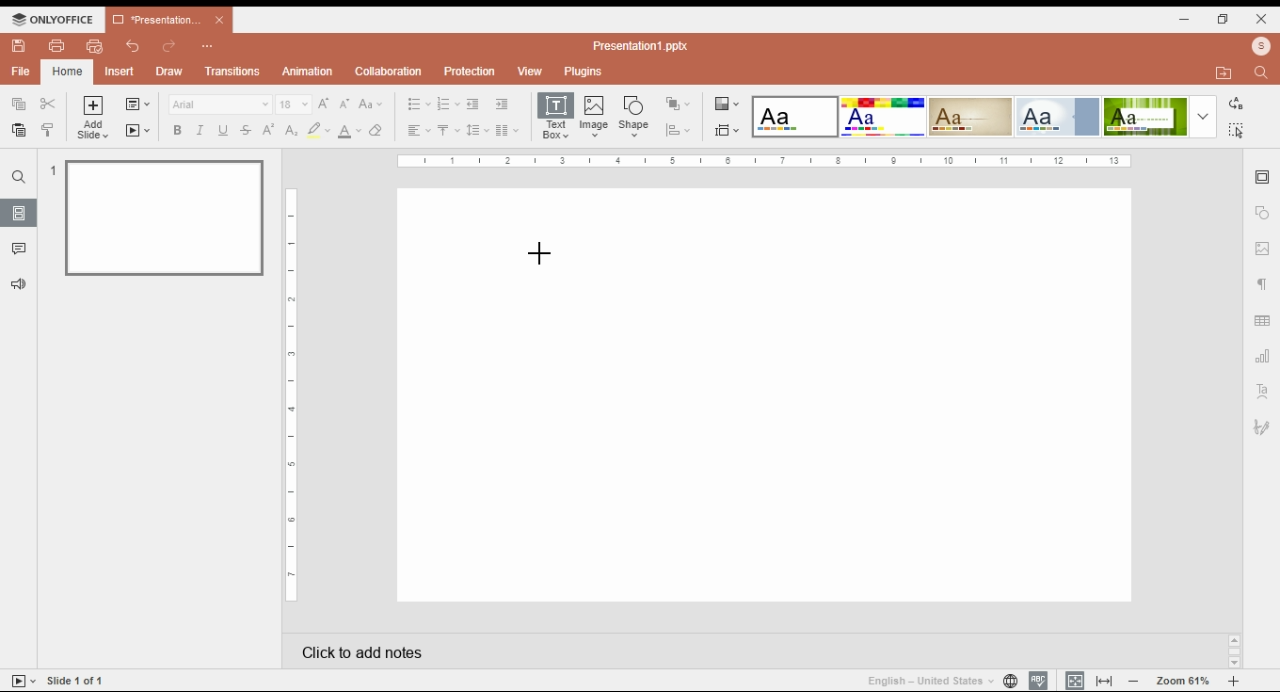 The image size is (1280, 692). I want to click on color theme, so click(1057, 117).